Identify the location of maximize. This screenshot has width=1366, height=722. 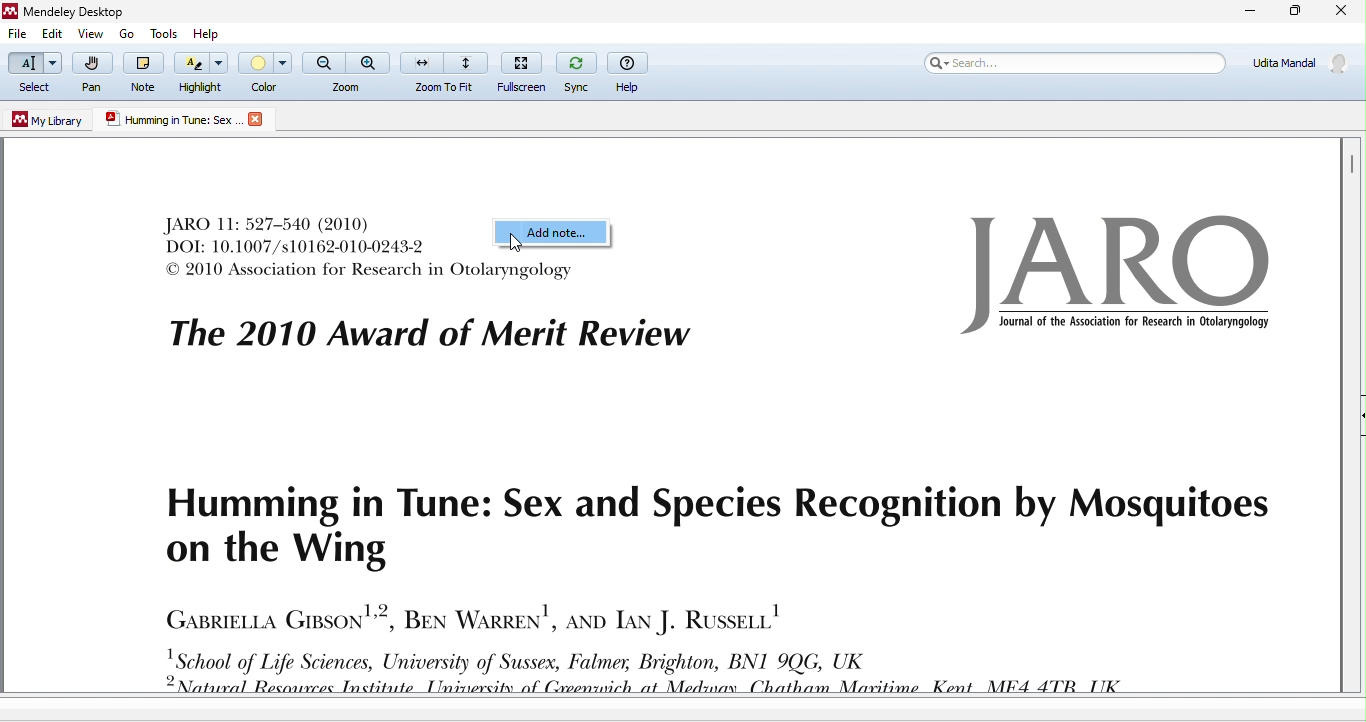
(1294, 12).